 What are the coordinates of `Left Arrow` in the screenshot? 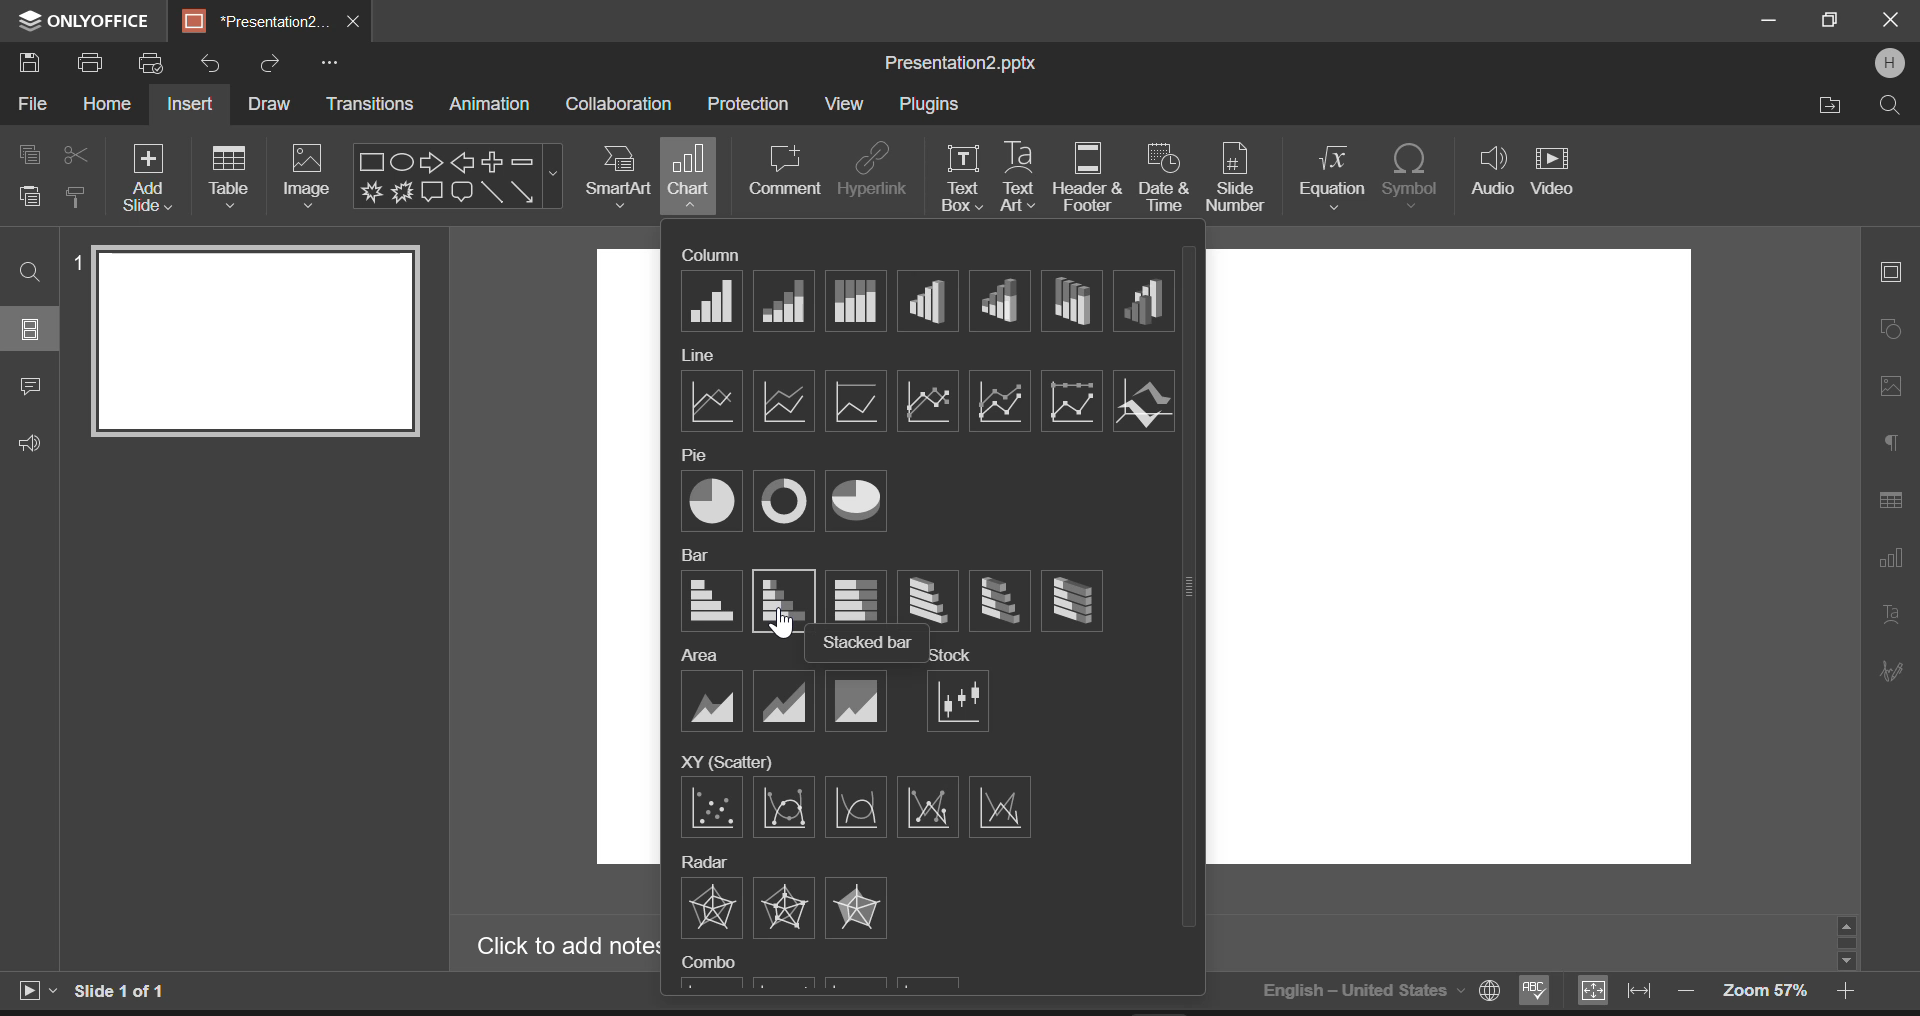 It's located at (462, 161).